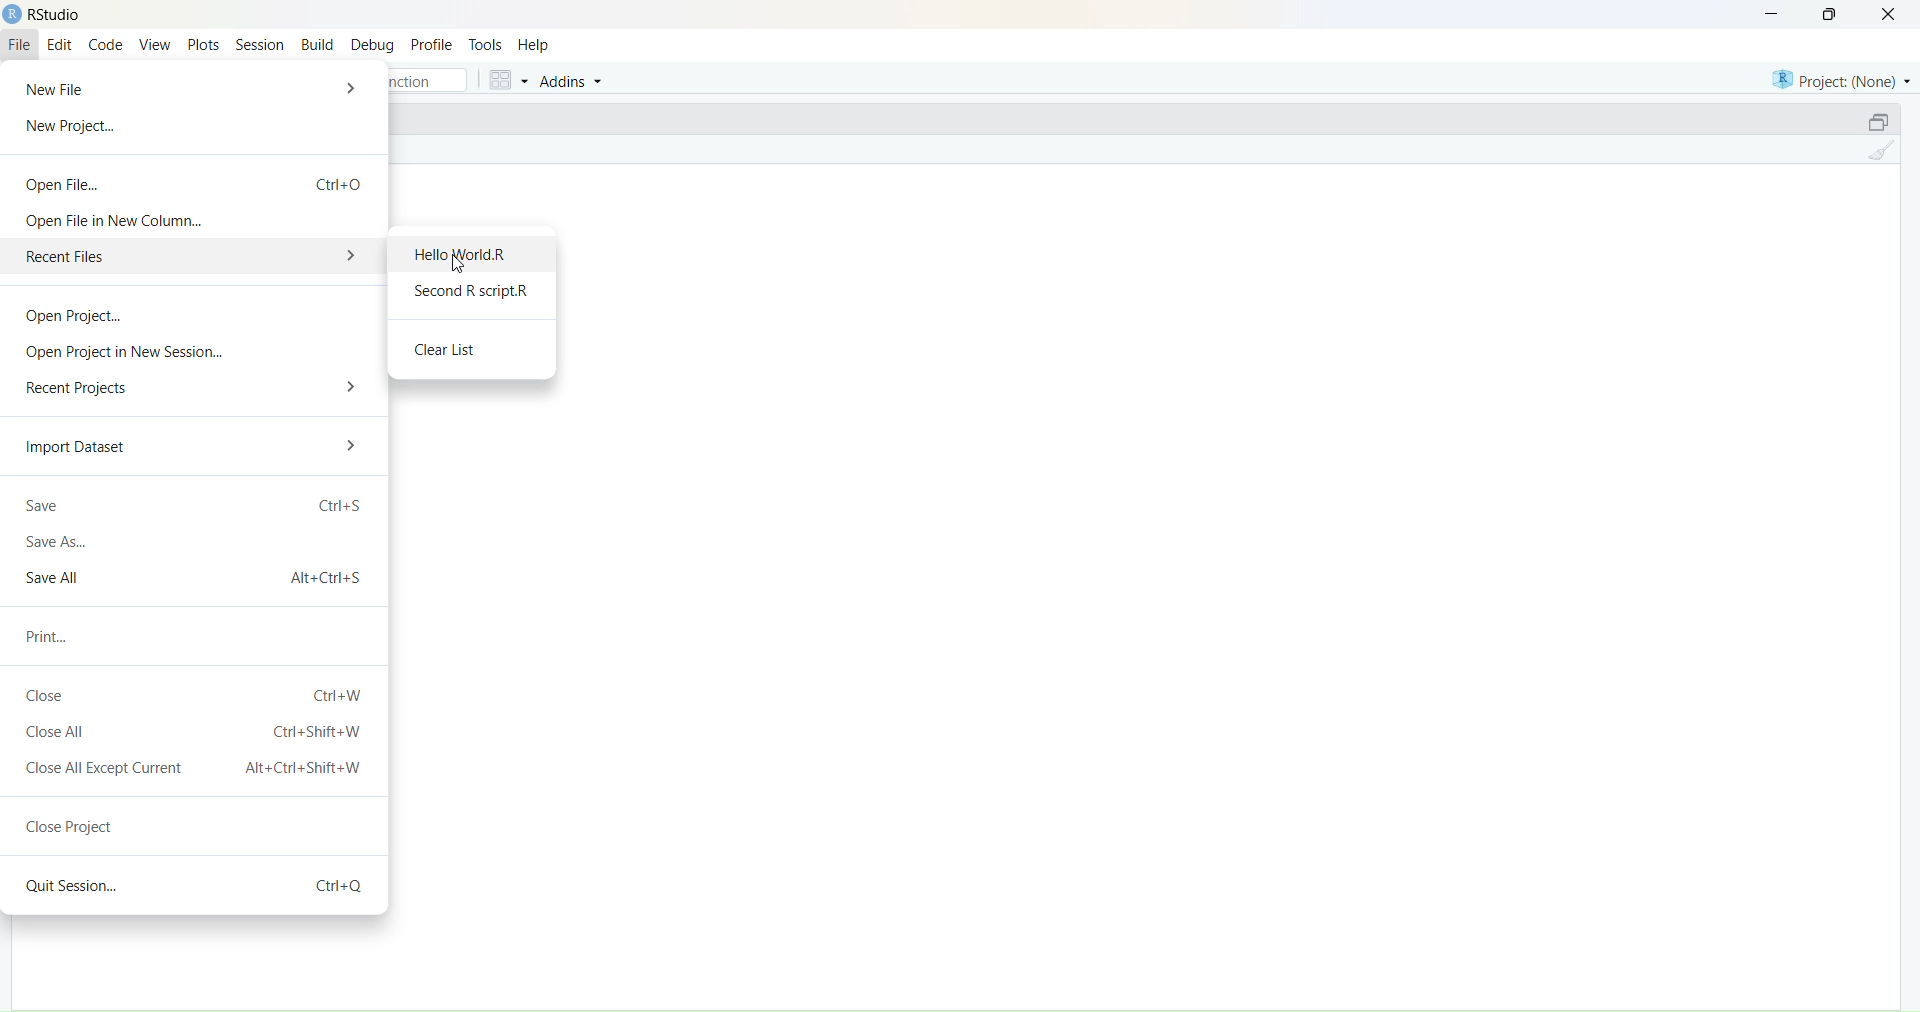 Image resolution: width=1920 pixels, height=1012 pixels. I want to click on New Project..., so click(74, 127).